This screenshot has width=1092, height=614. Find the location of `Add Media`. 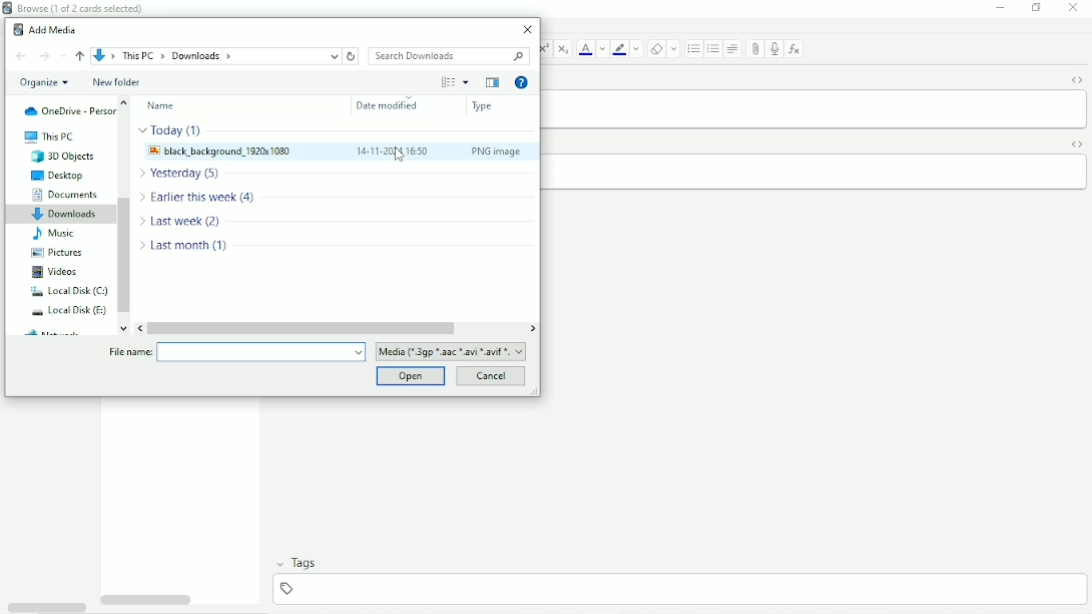

Add Media is located at coordinates (43, 30).